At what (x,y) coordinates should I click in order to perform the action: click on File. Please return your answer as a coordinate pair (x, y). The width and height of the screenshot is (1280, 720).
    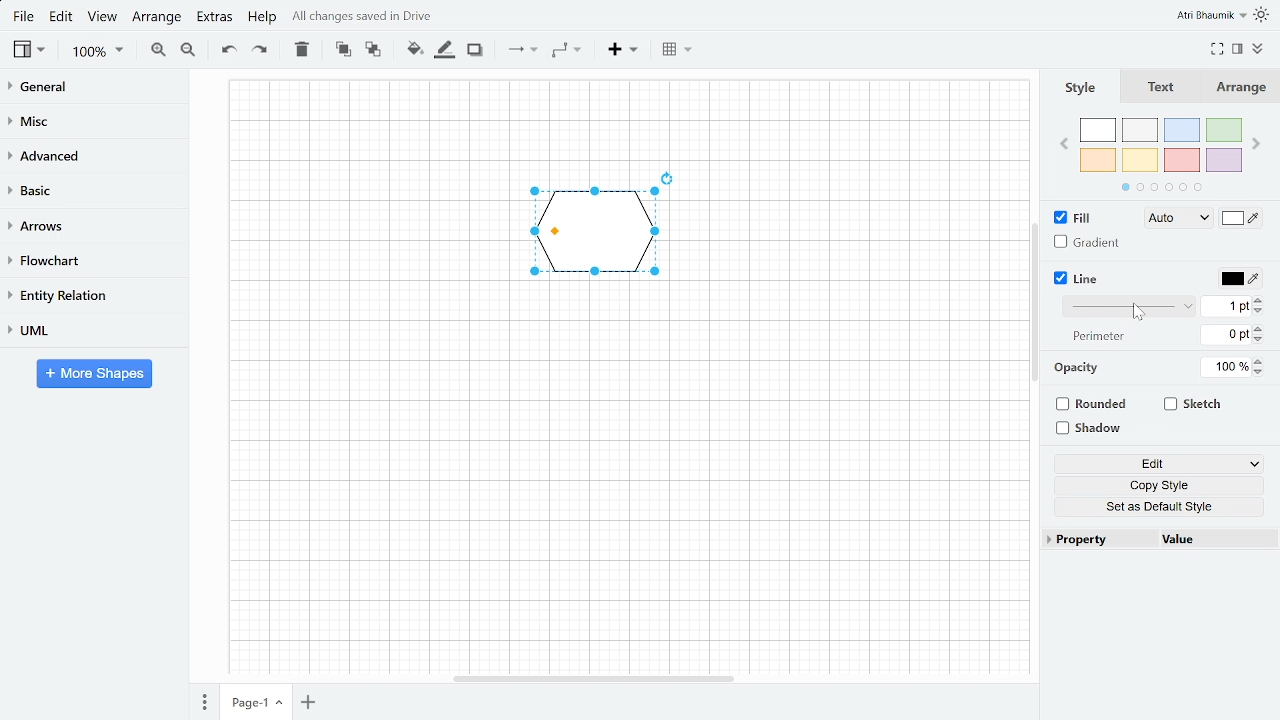
    Looking at the image, I should click on (25, 17).